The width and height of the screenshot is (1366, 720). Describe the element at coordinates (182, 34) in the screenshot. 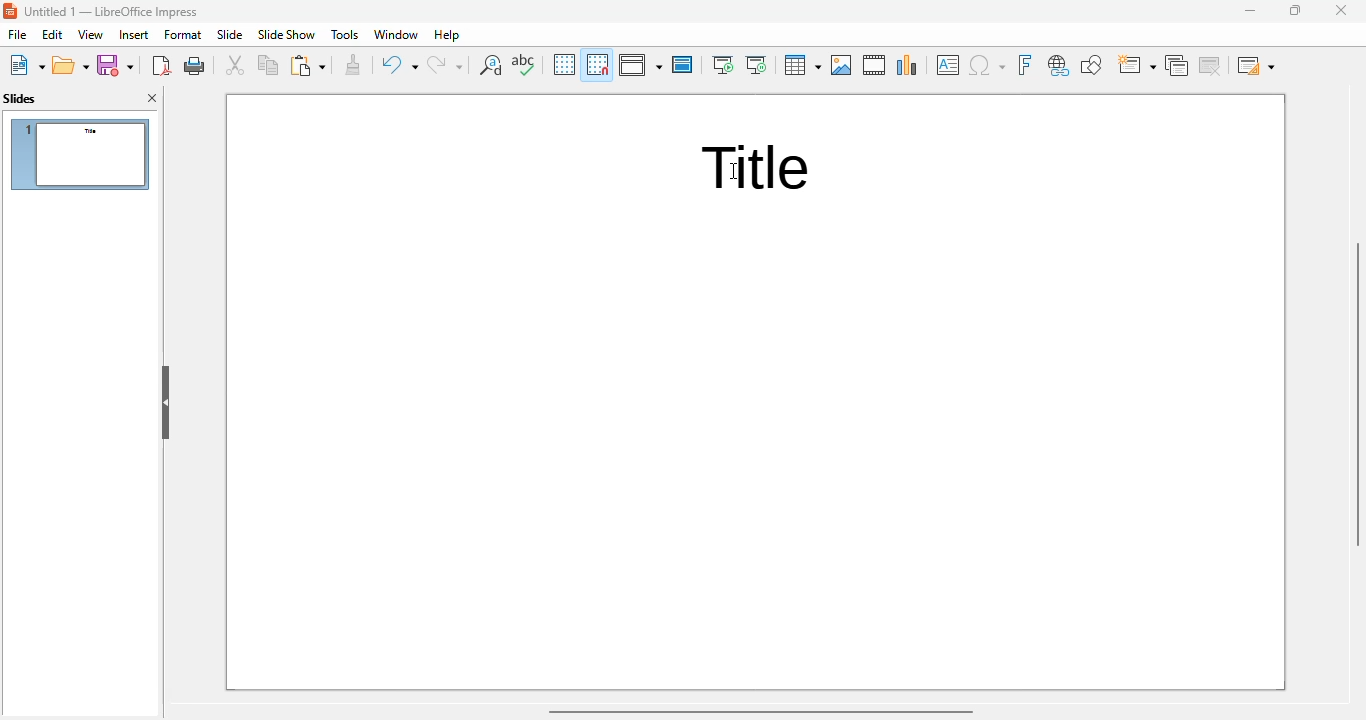

I see `format` at that location.